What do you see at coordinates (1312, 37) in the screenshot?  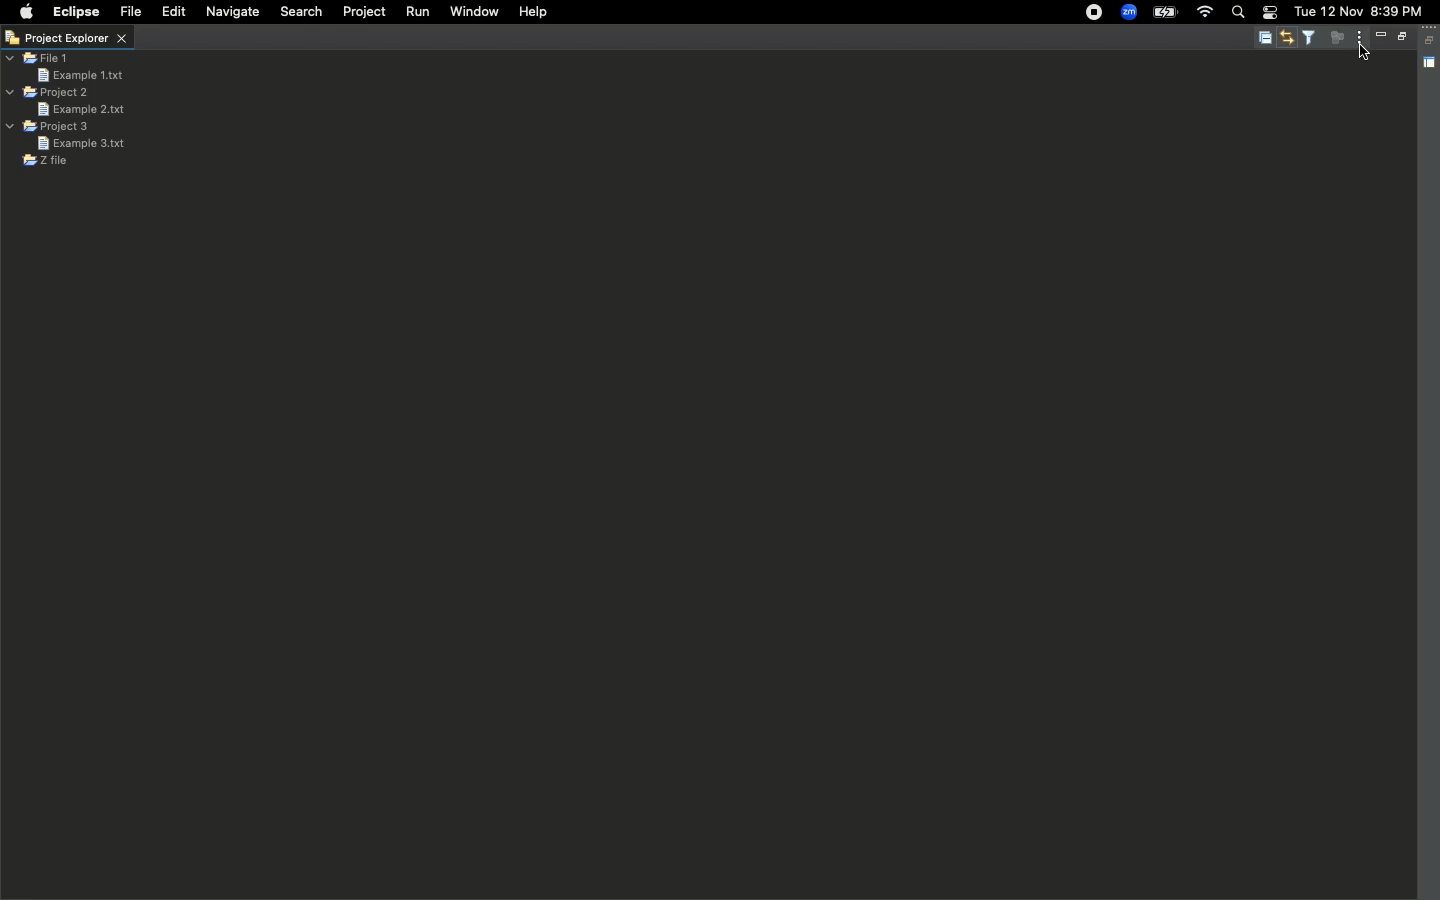 I see `Select and deselect filters ` at bounding box center [1312, 37].